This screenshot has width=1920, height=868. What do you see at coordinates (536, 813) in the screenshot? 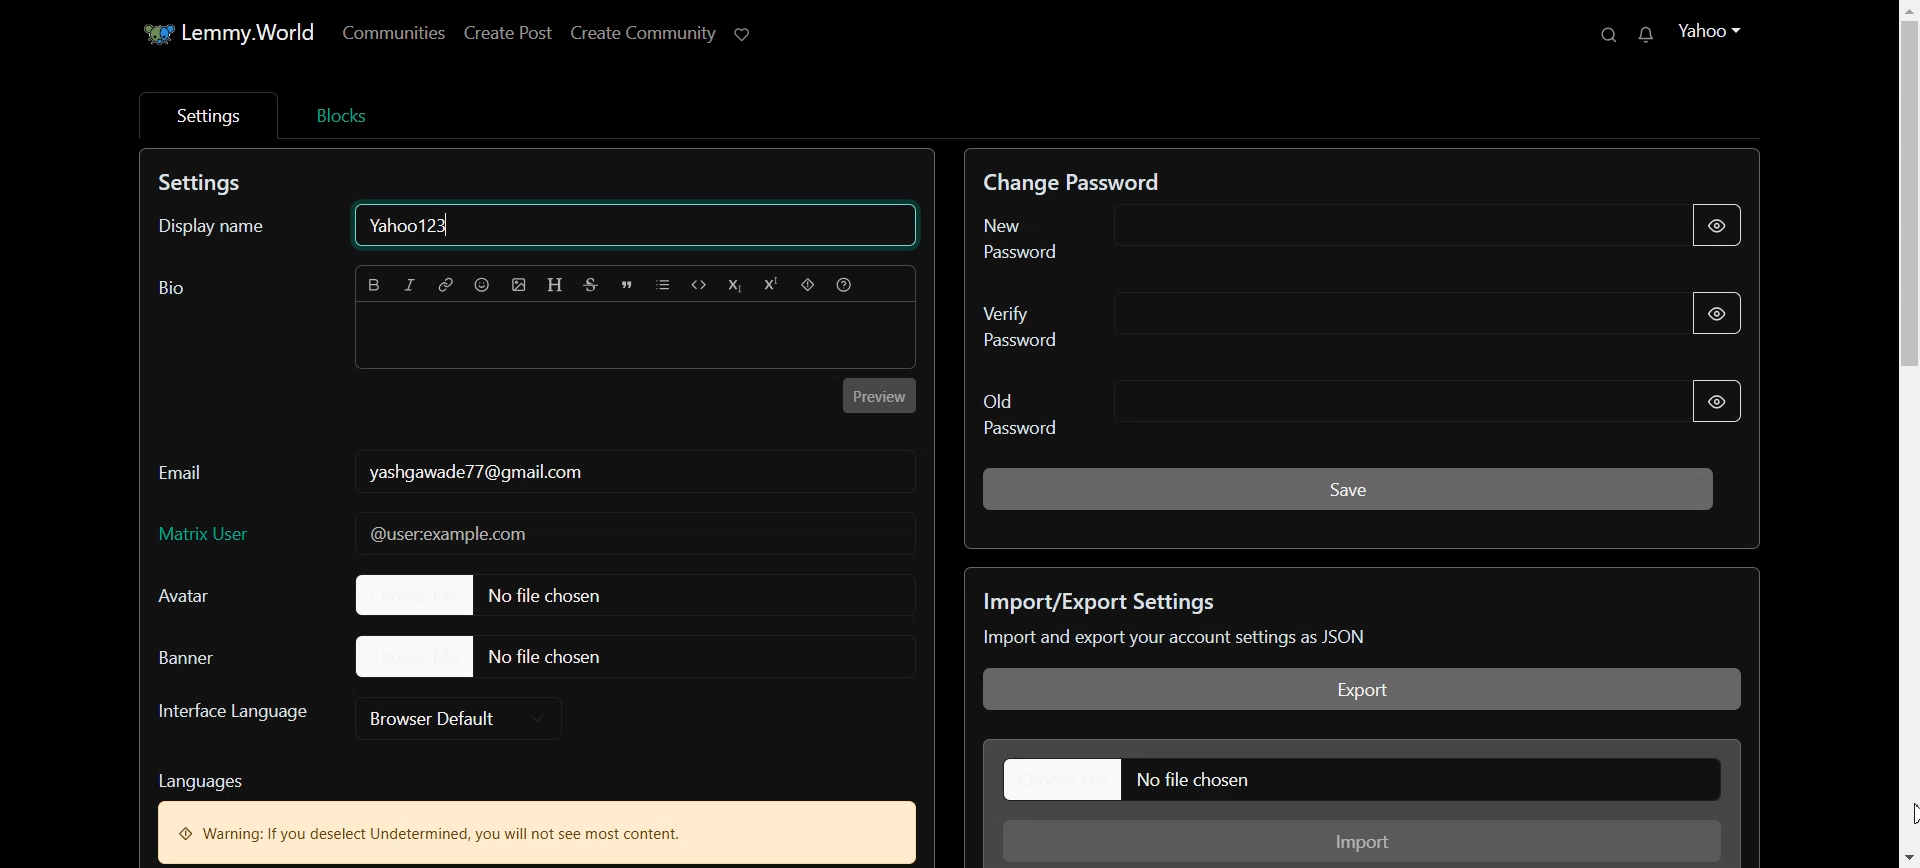
I see `Text` at bounding box center [536, 813].